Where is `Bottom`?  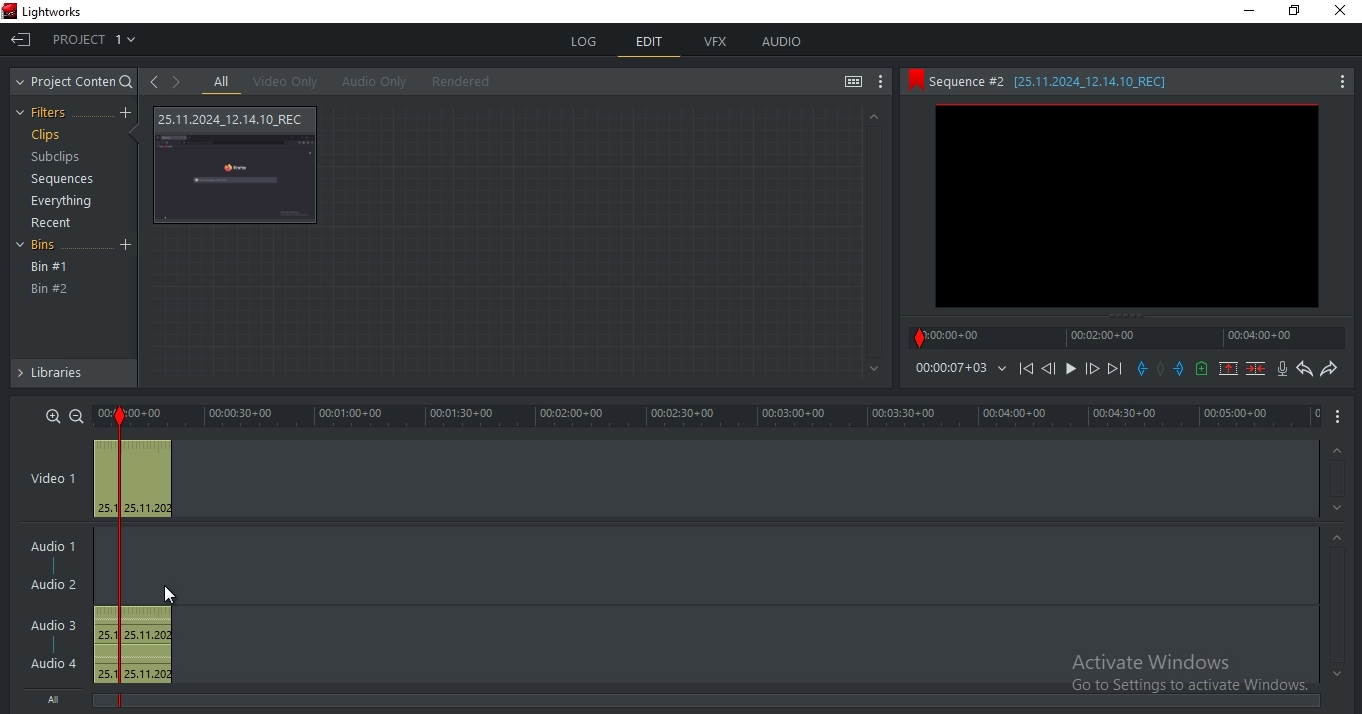 Bottom is located at coordinates (871, 369).